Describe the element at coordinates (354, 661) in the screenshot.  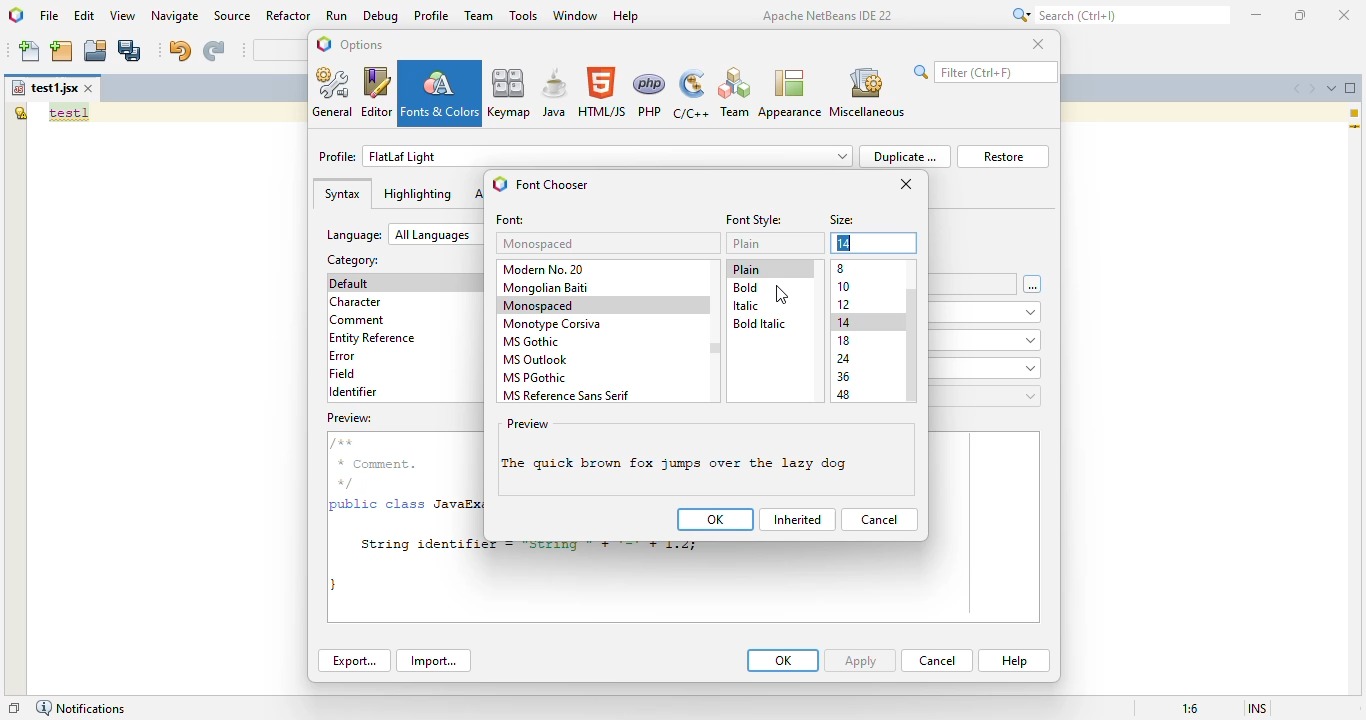
I see `export` at that location.